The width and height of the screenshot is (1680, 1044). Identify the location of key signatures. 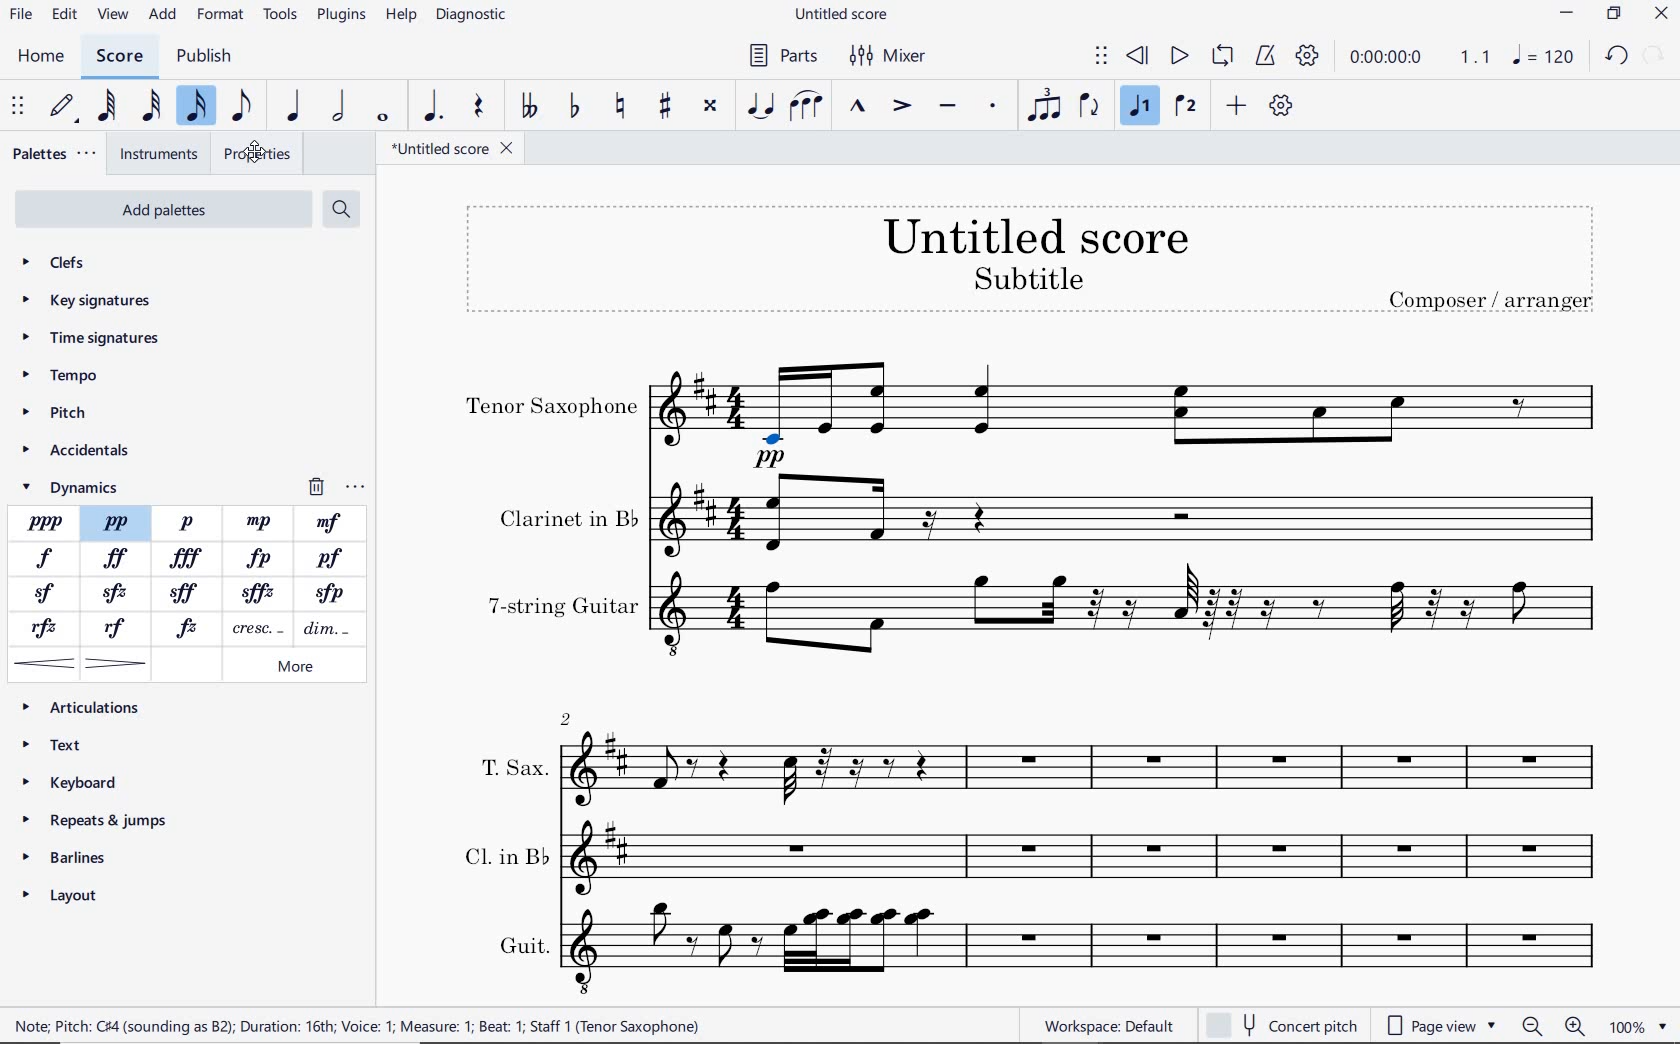
(86, 303).